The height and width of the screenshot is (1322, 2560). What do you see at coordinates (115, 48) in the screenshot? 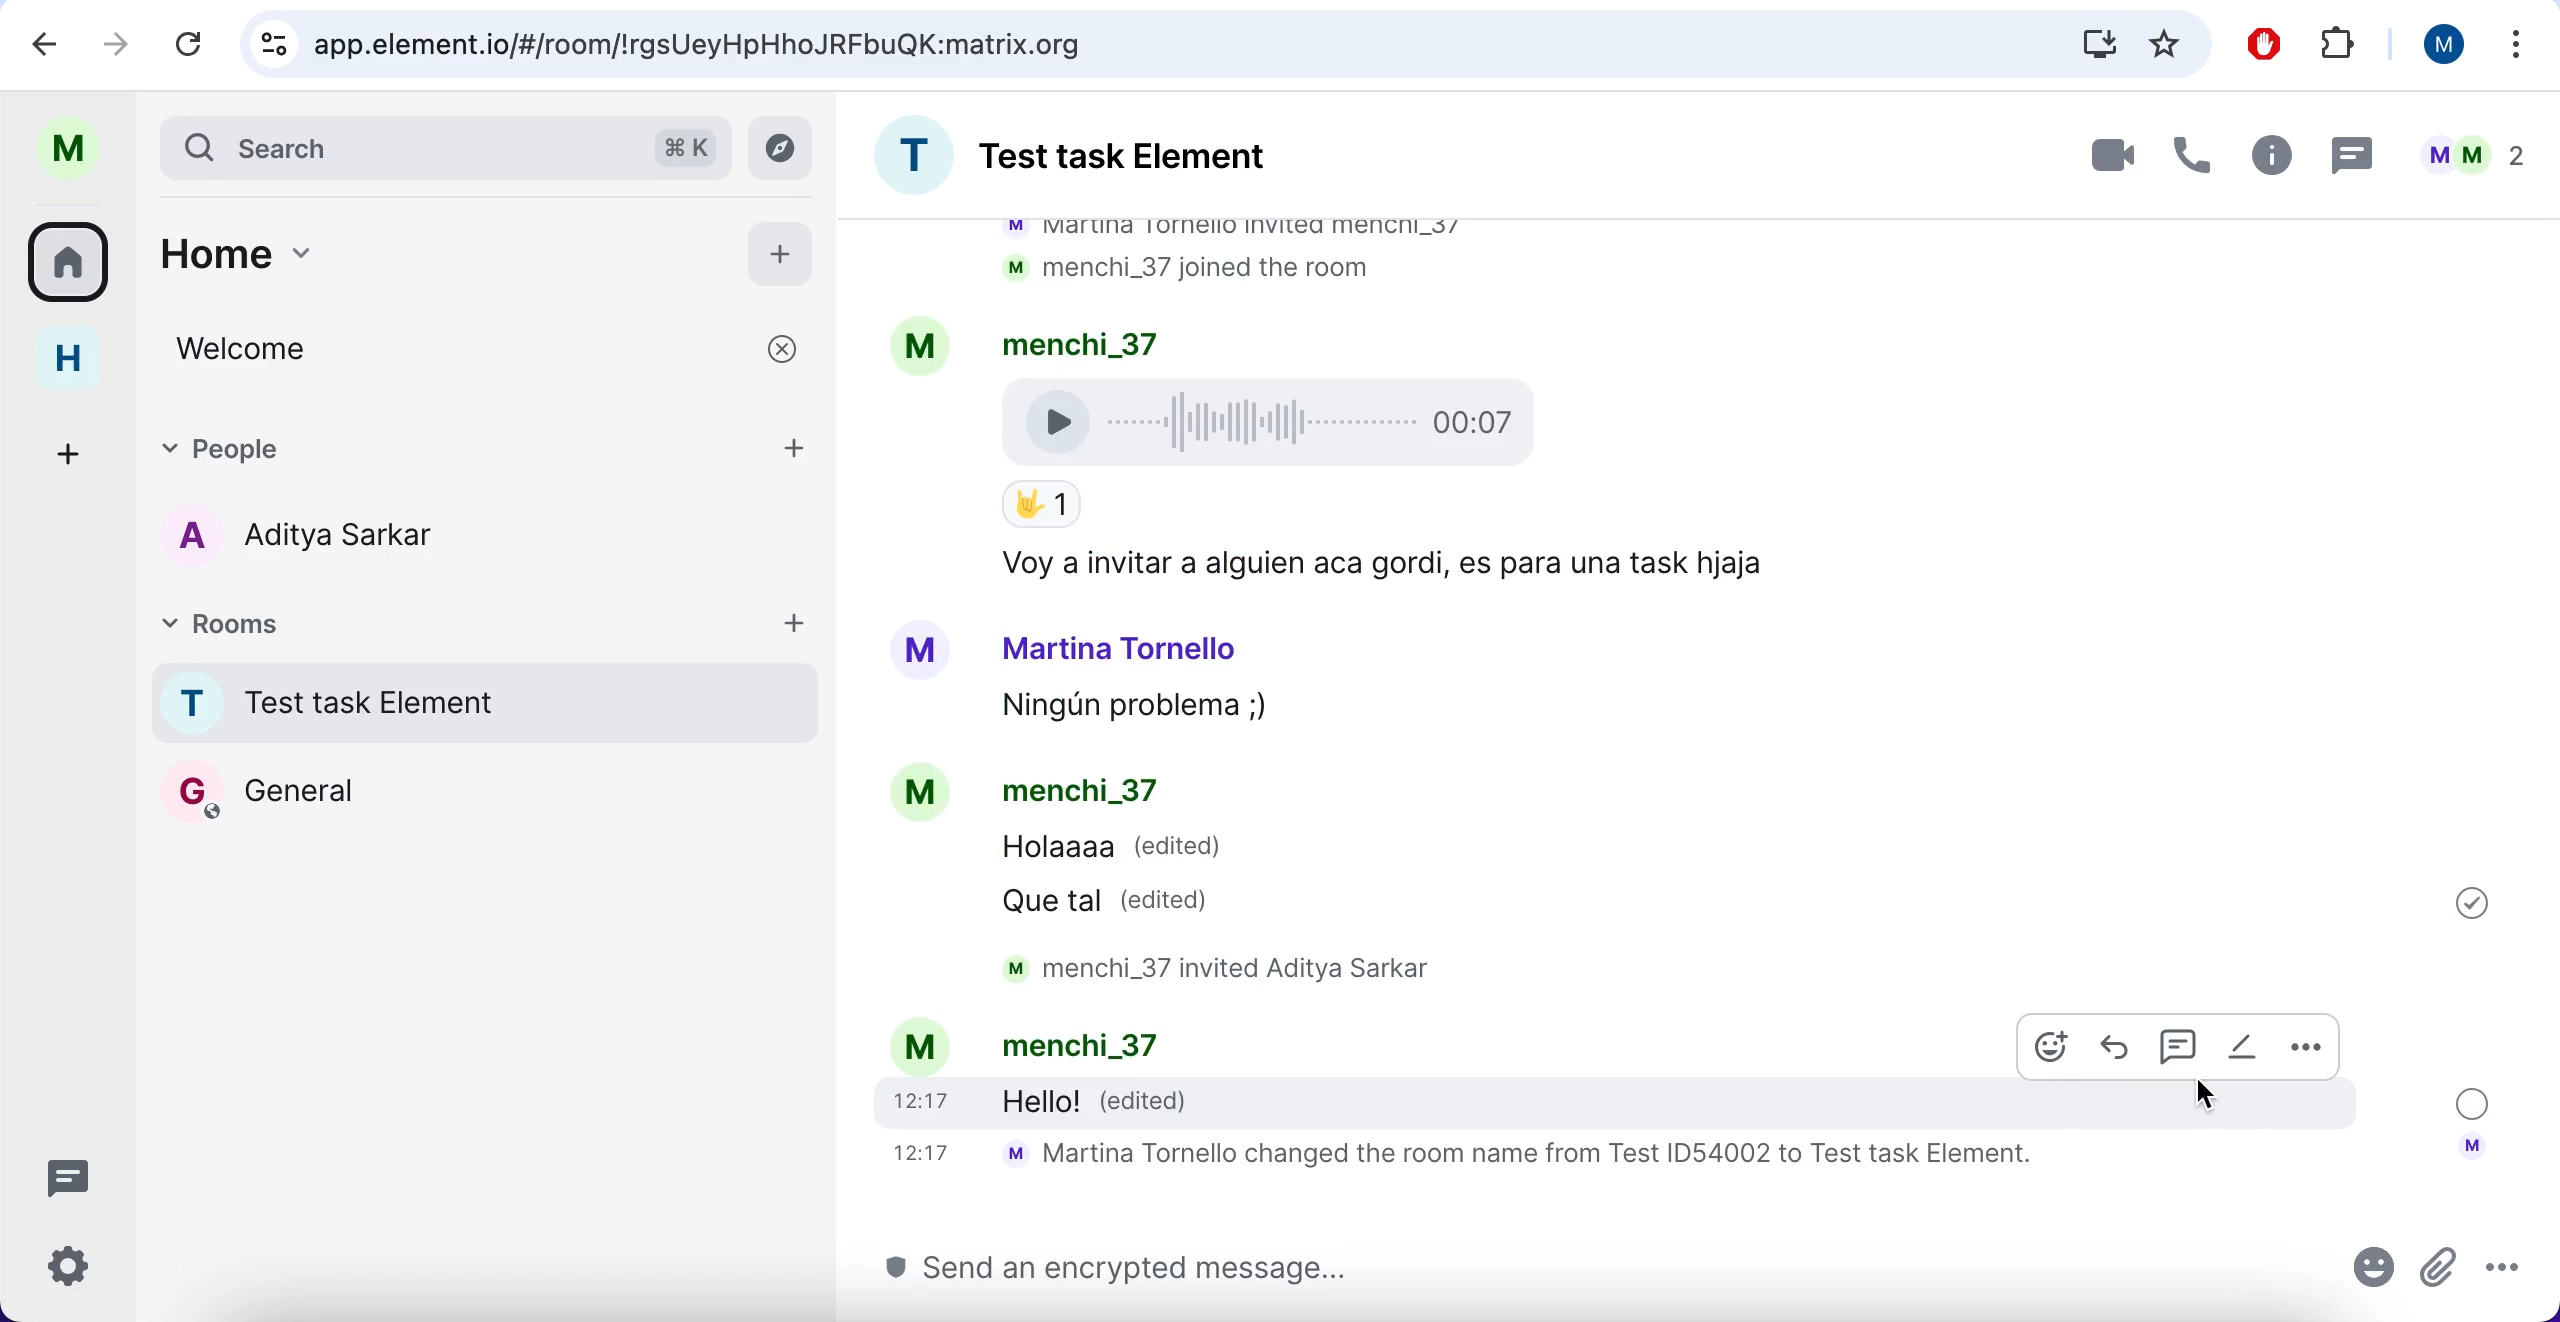
I see `forward` at bounding box center [115, 48].